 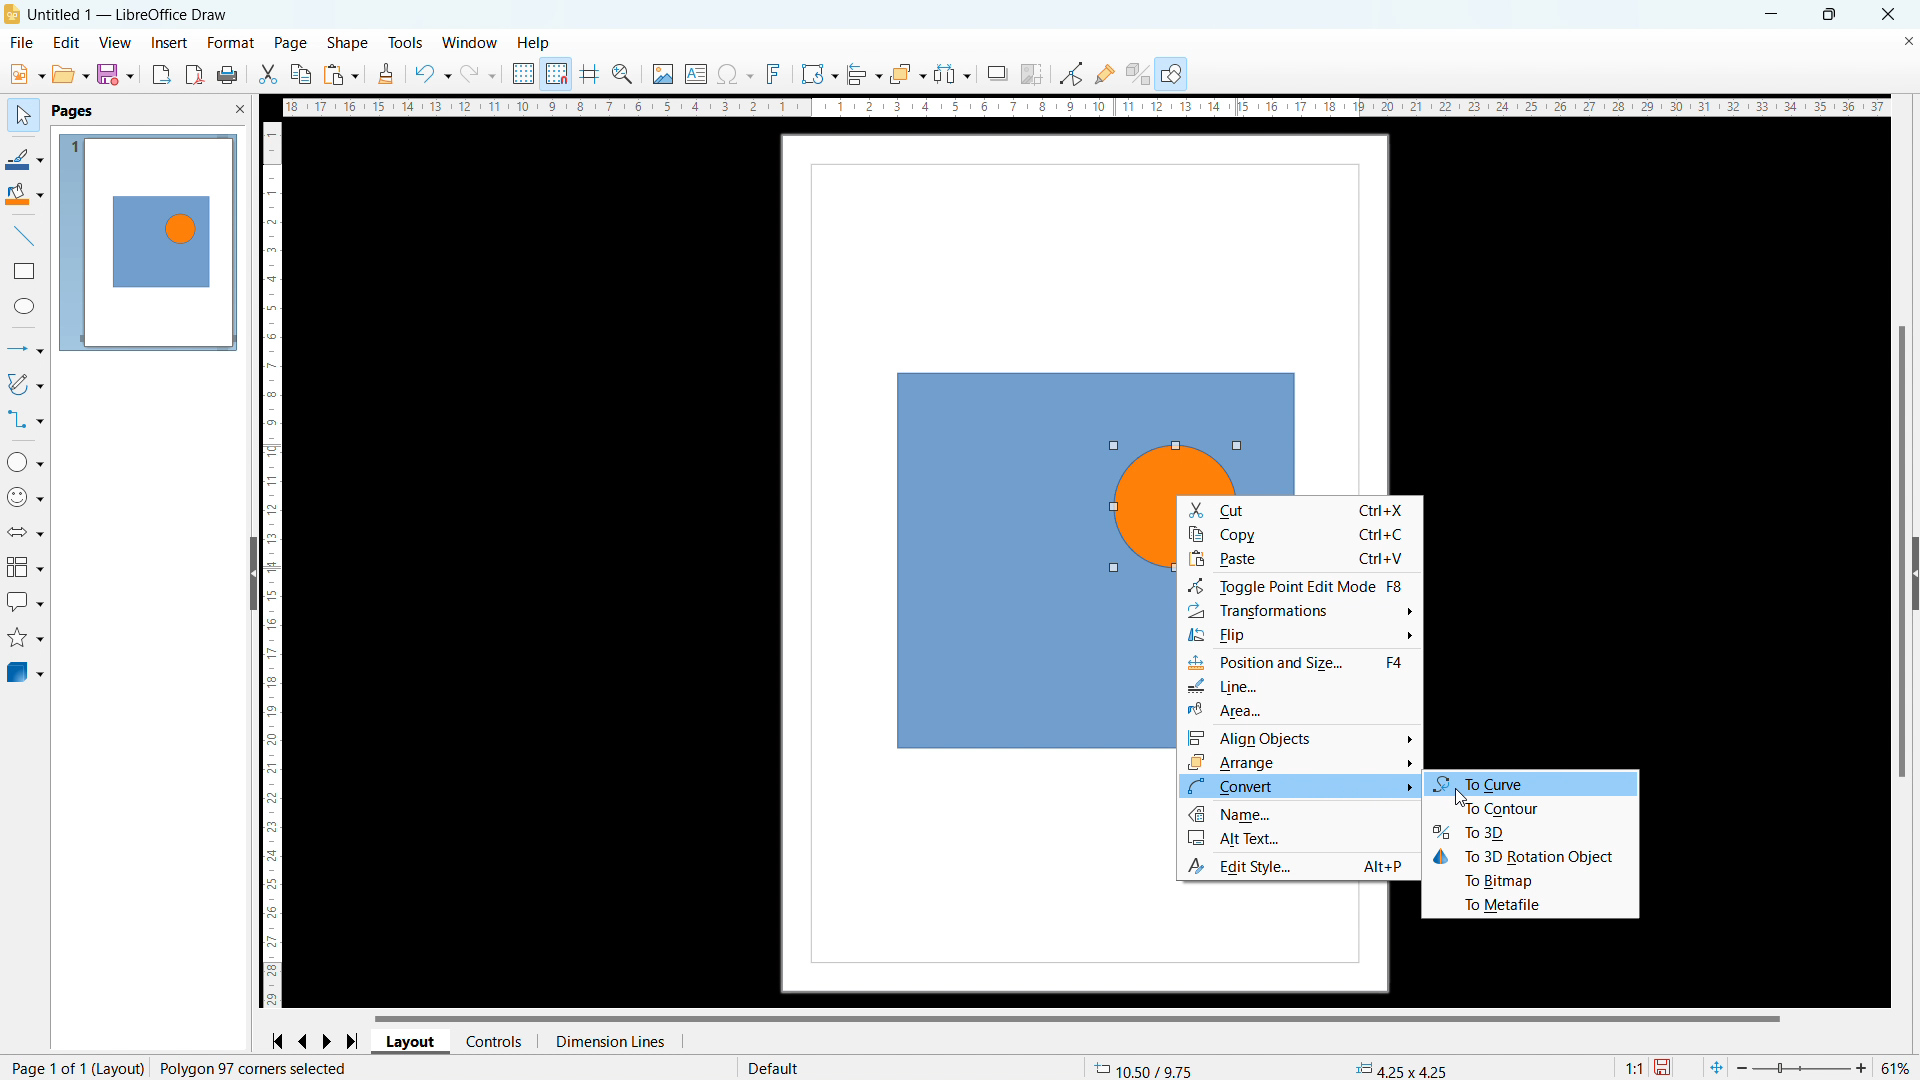 What do you see at coordinates (1830, 15) in the screenshot?
I see `maximize` at bounding box center [1830, 15].